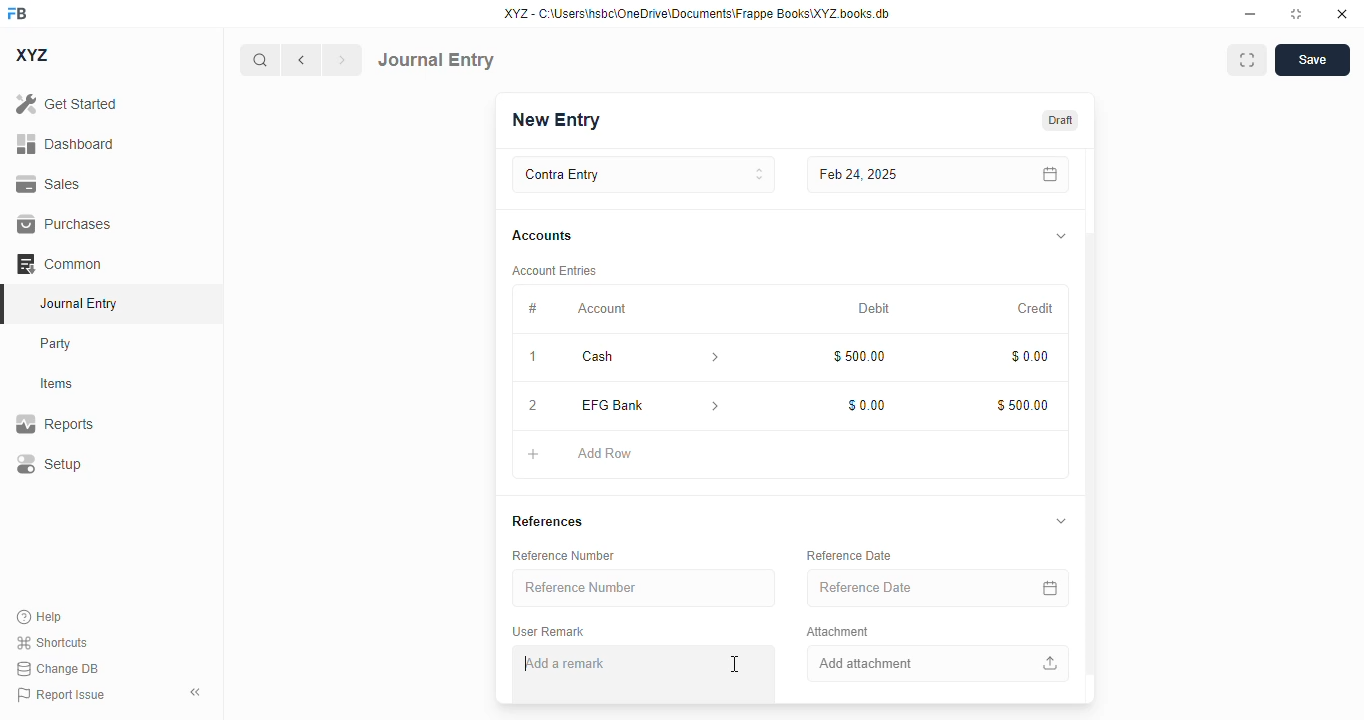  Describe the element at coordinates (1296, 14) in the screenshot. I see `toggle maximize` at that location.